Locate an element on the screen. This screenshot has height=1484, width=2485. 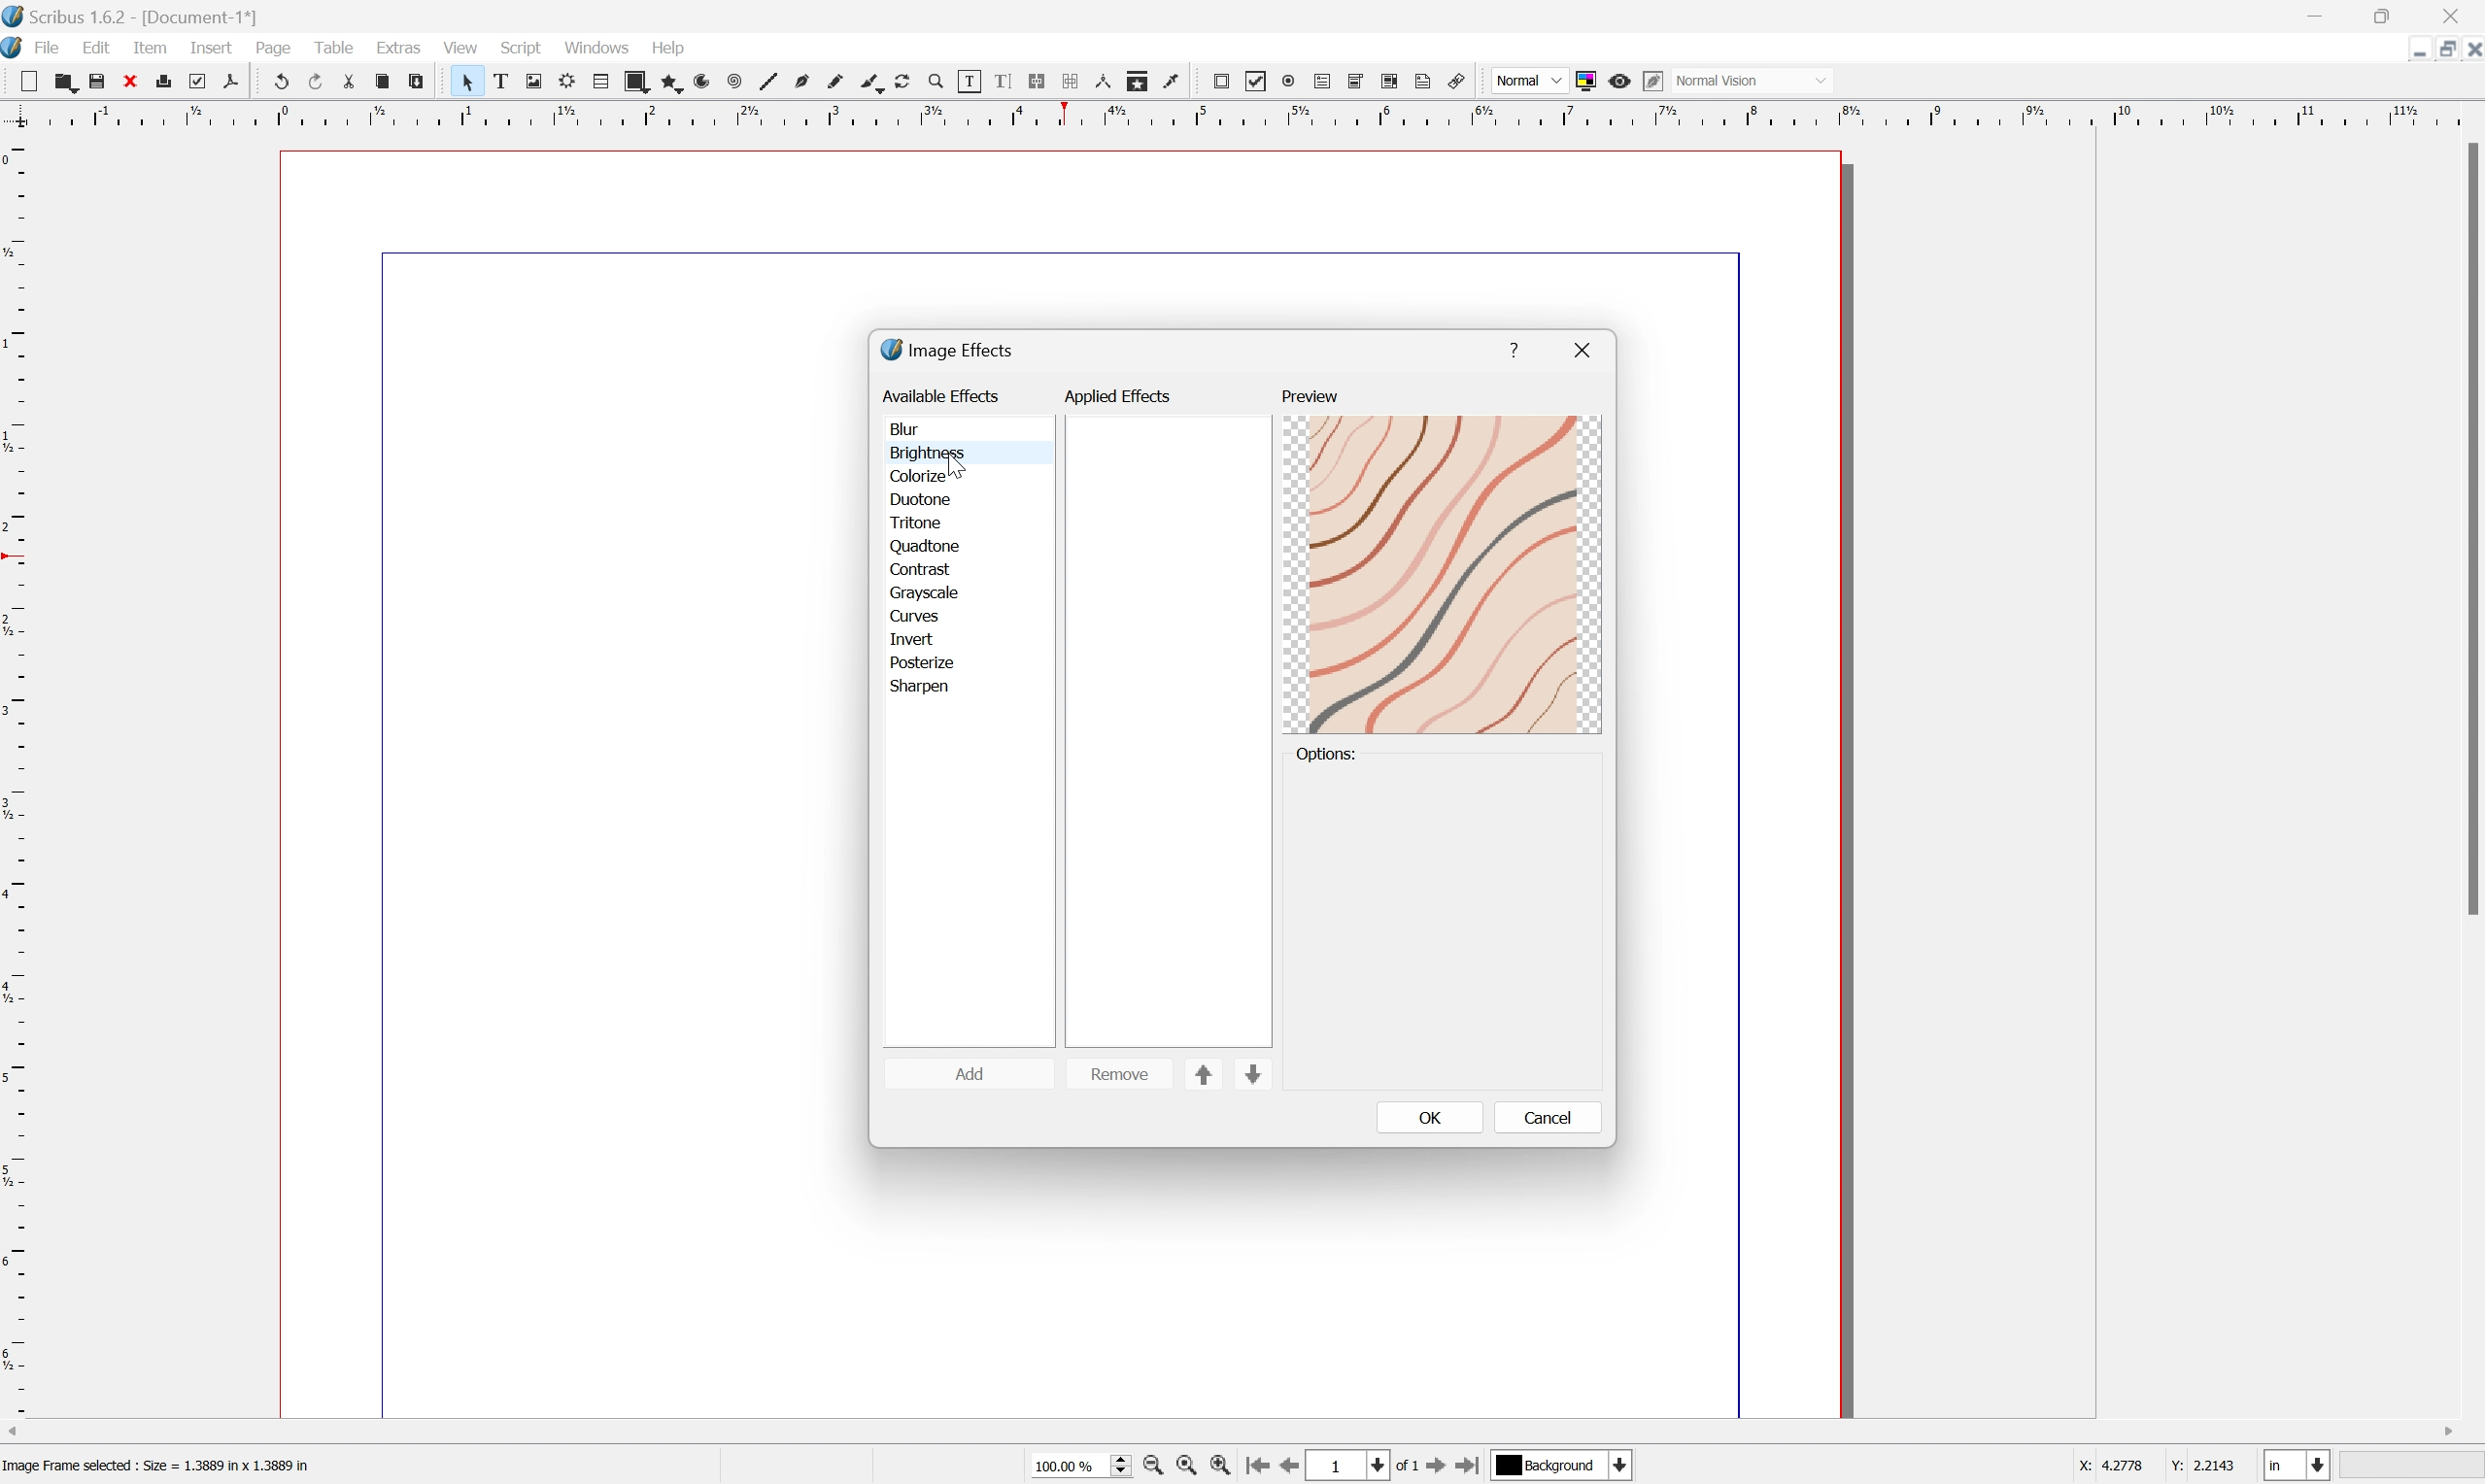
Cursor Position is located at coordinates (957, 467).